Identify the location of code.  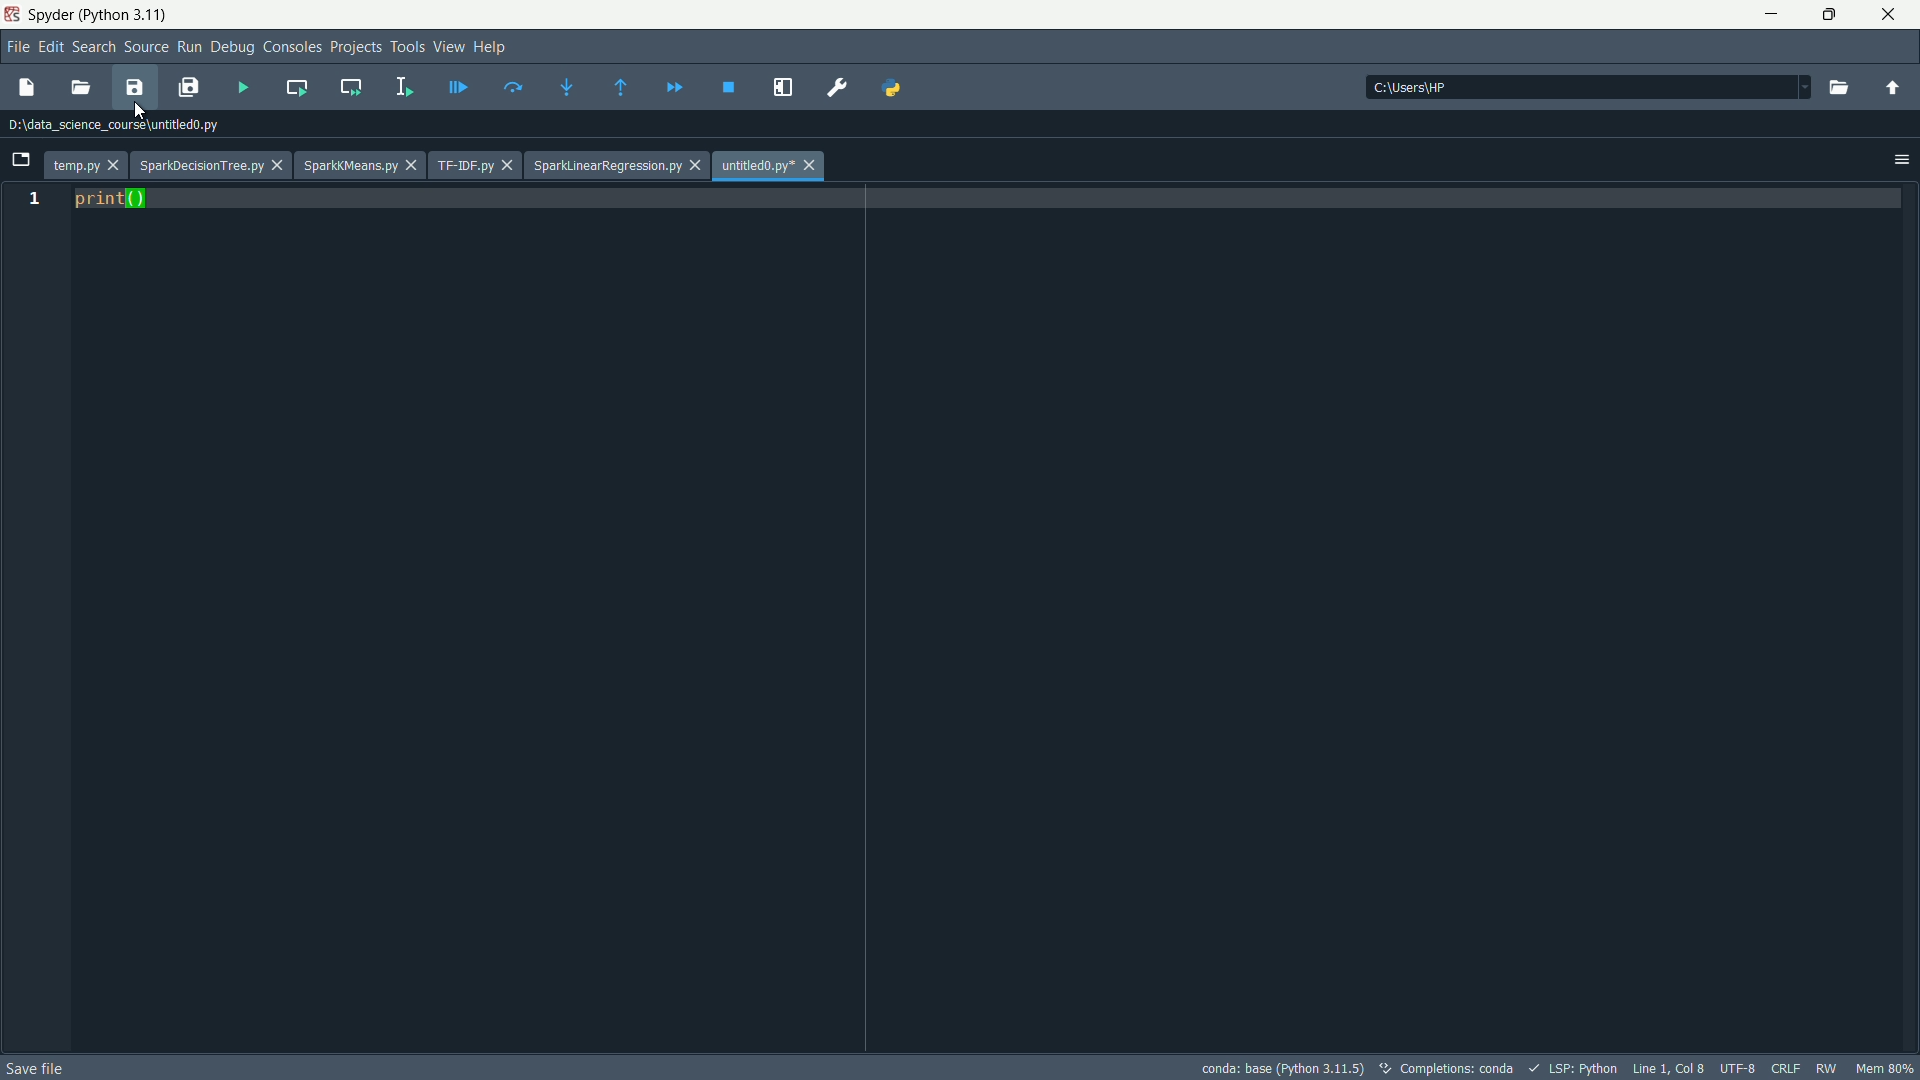
(111, 200).